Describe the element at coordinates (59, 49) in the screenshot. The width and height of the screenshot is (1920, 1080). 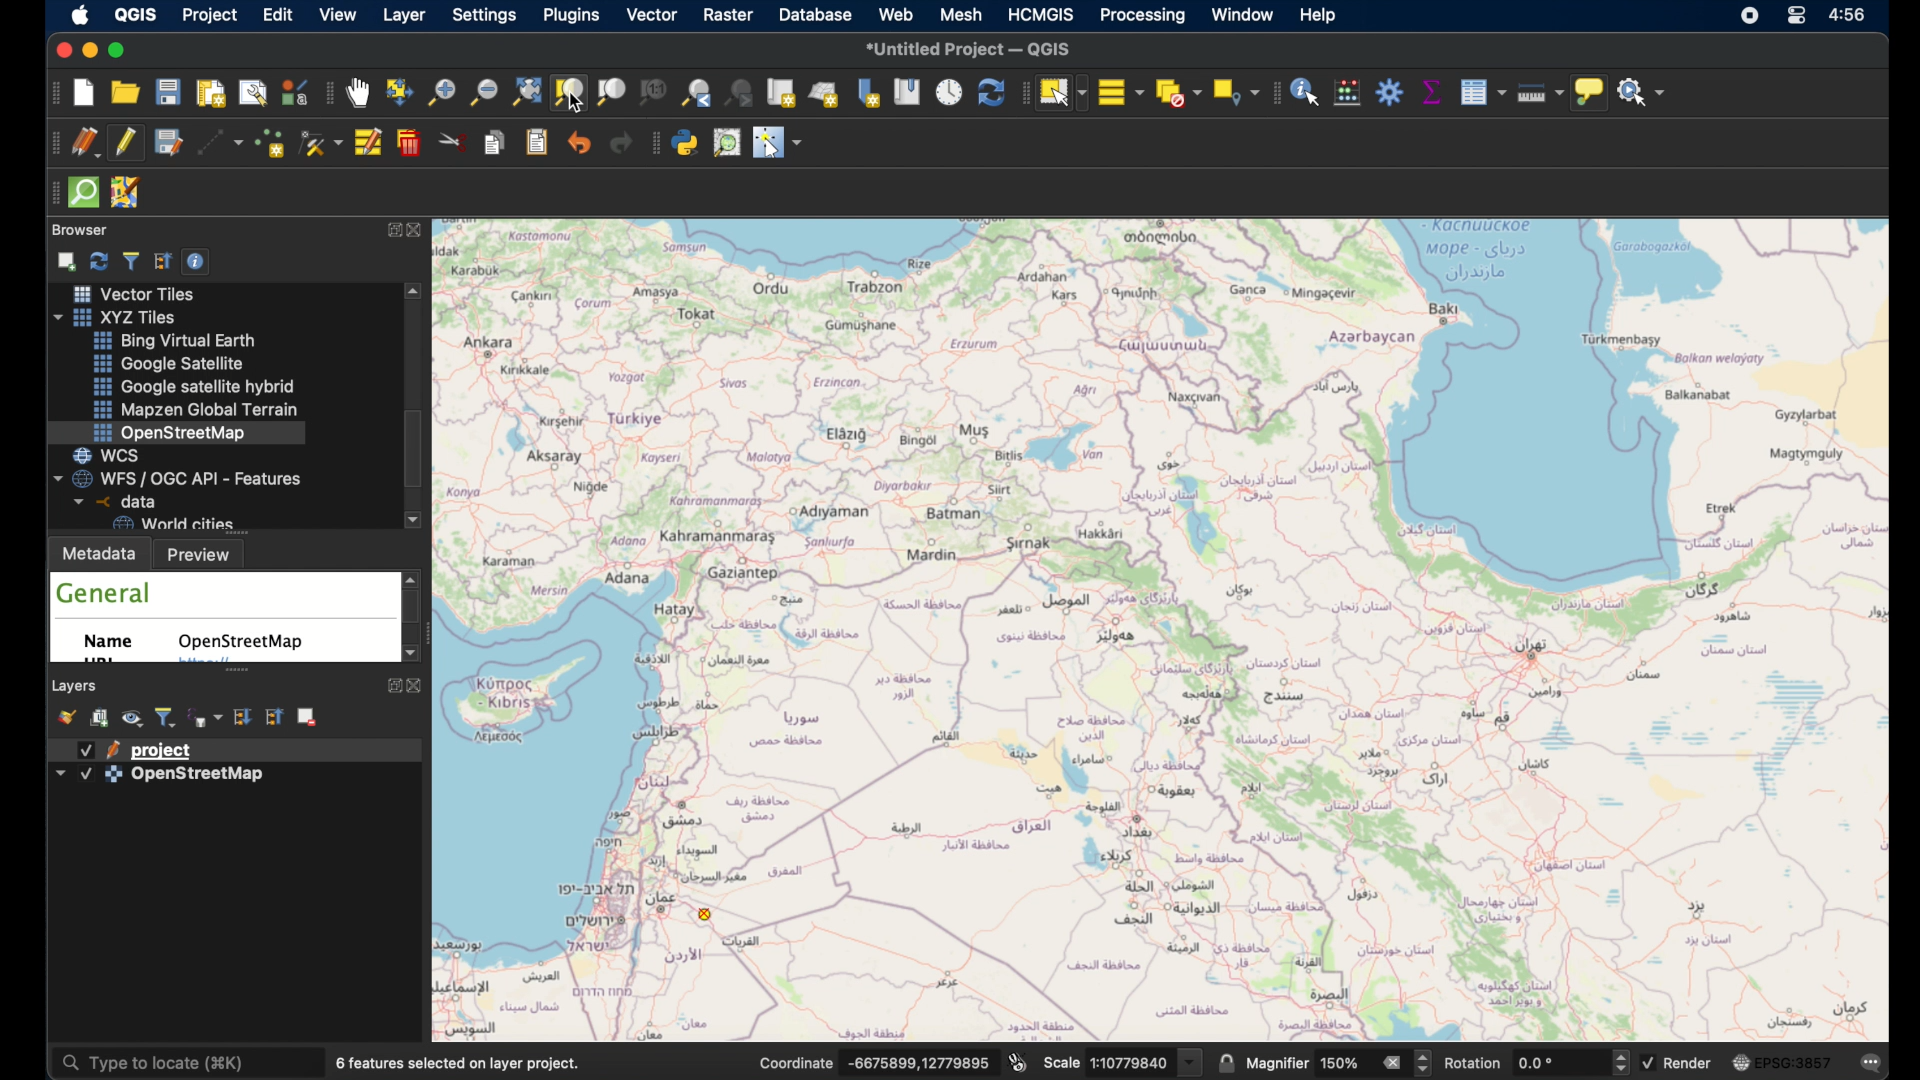
I see `close` at that location.